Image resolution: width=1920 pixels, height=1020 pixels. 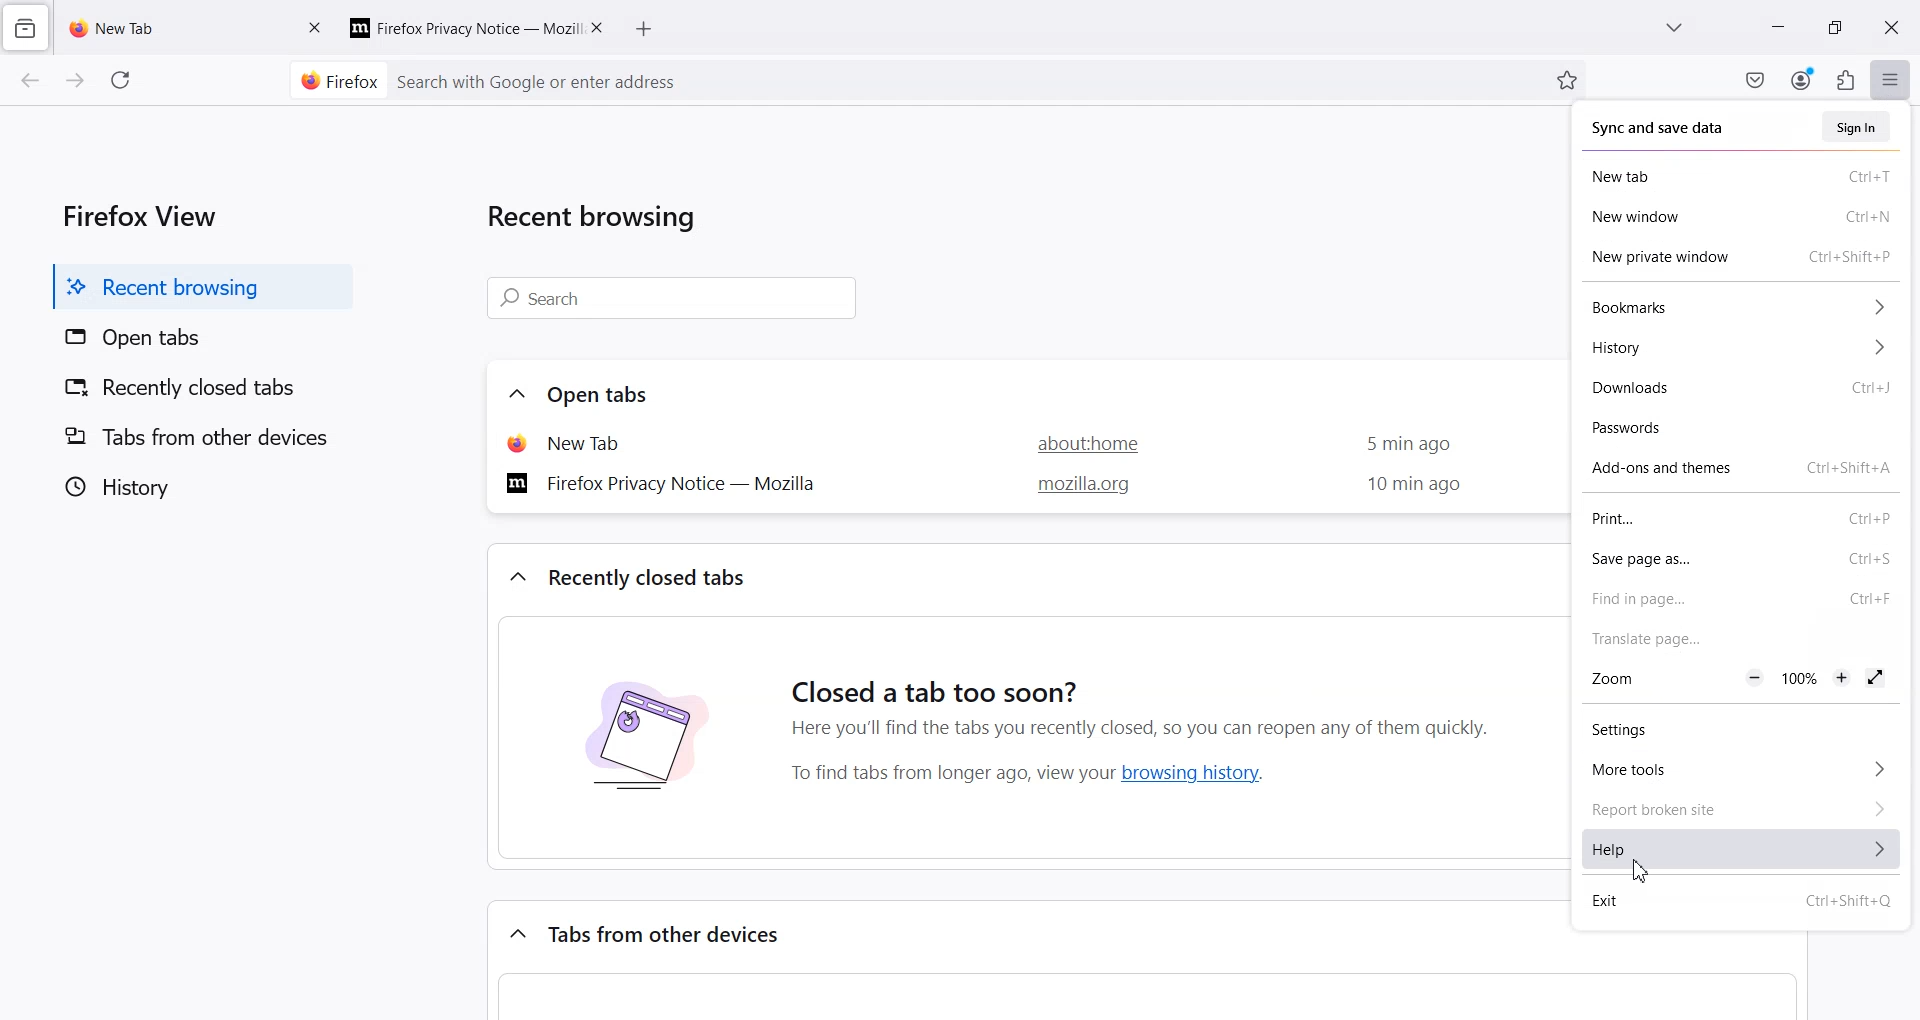 I want to click on Print..., so click(x=1739, y=520).